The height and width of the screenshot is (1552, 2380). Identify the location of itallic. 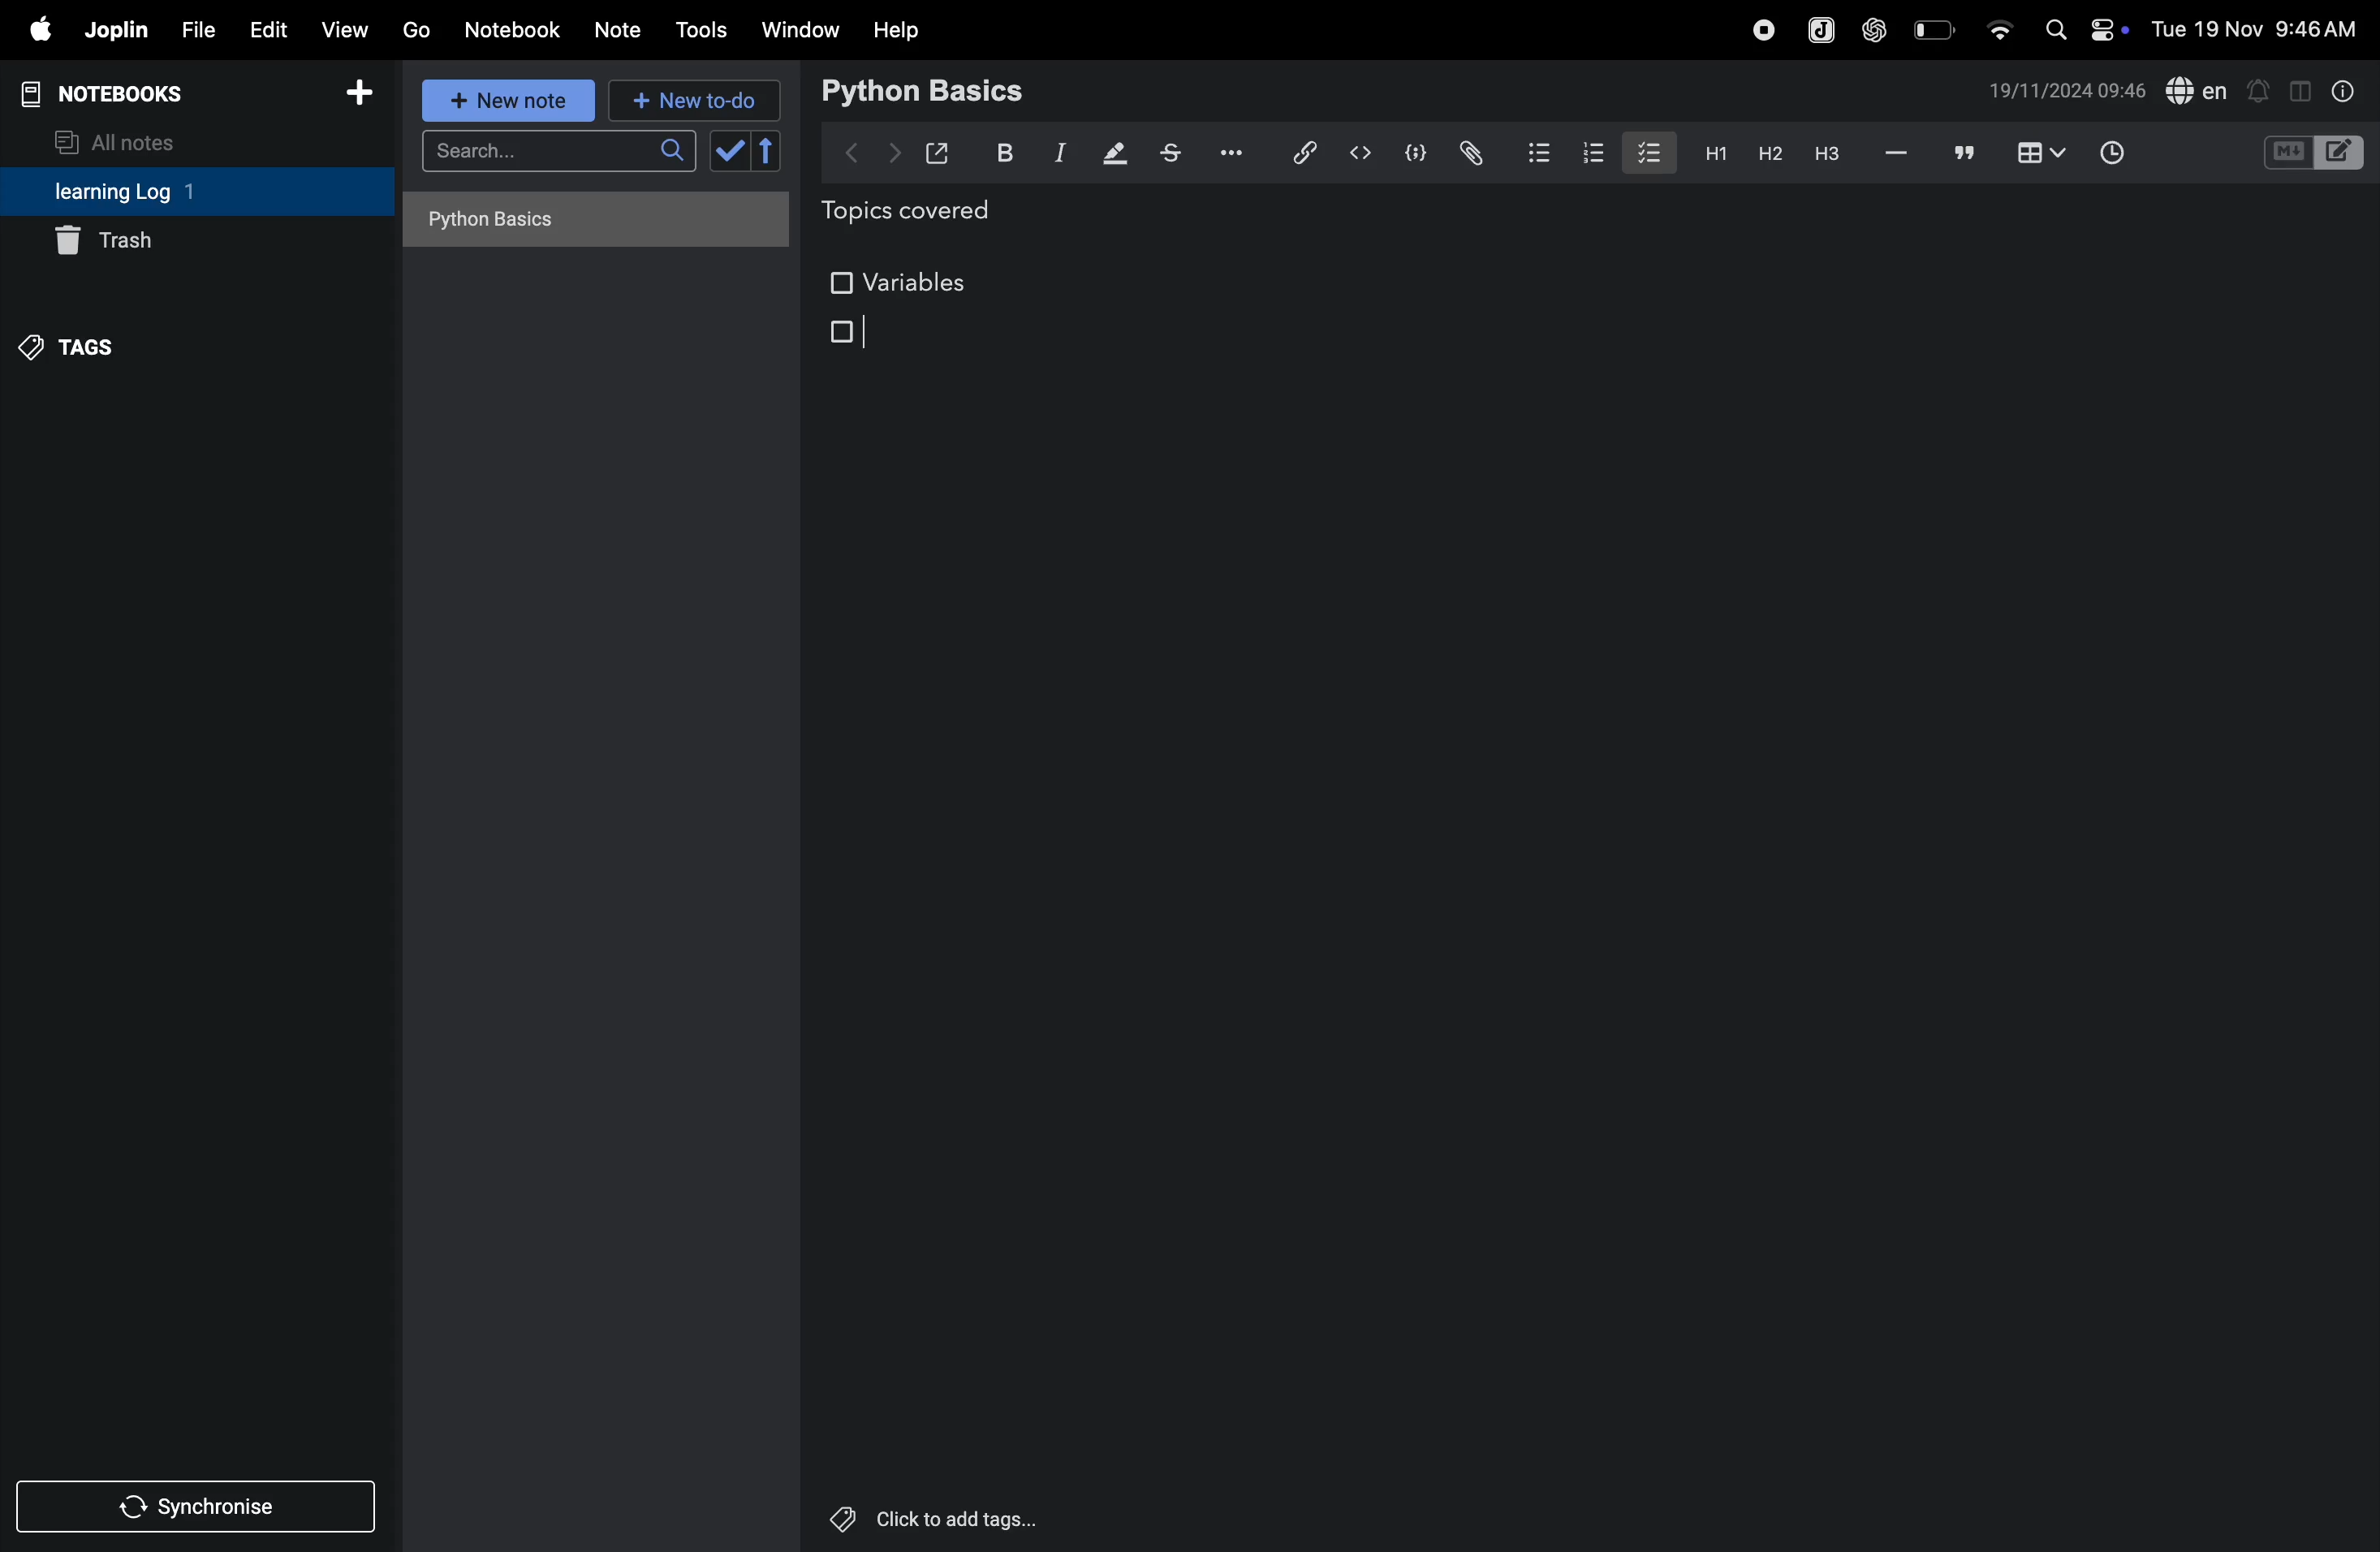
(1057, 154).